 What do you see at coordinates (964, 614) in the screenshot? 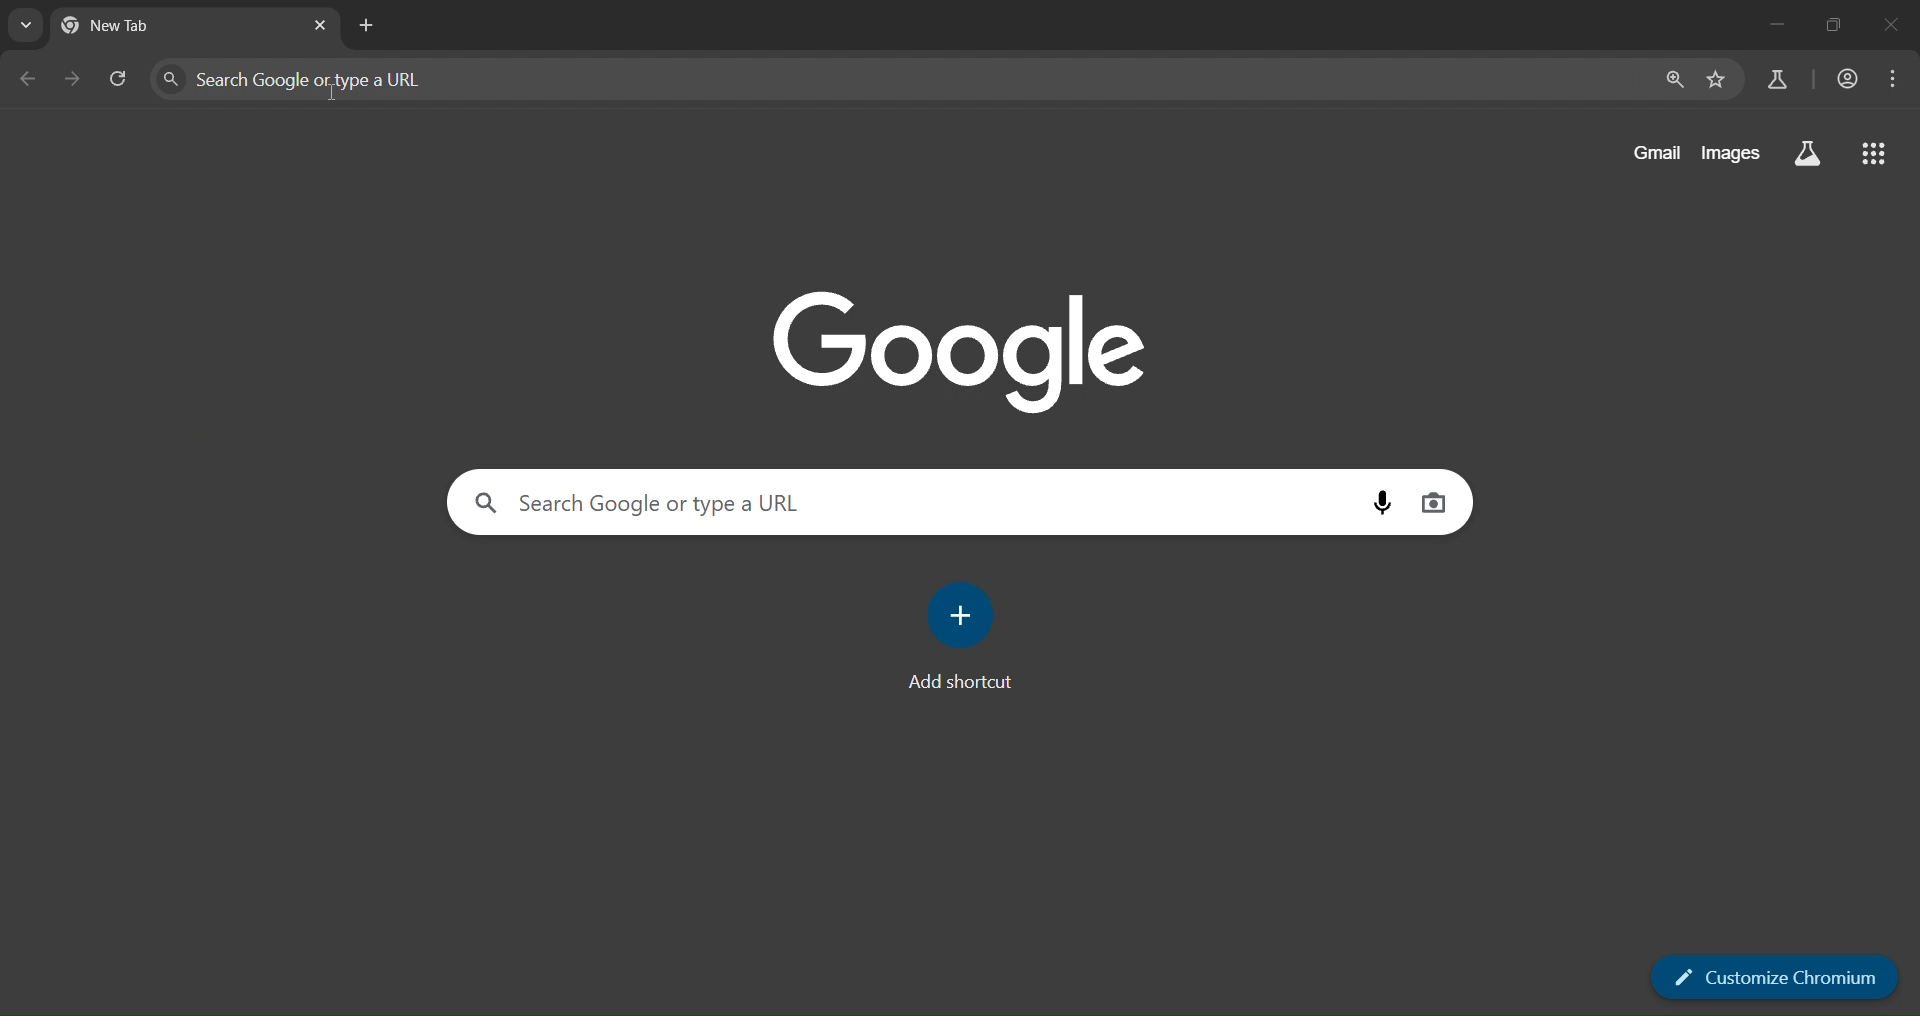
I see `add shortcut` at bounding box center [964, 614].